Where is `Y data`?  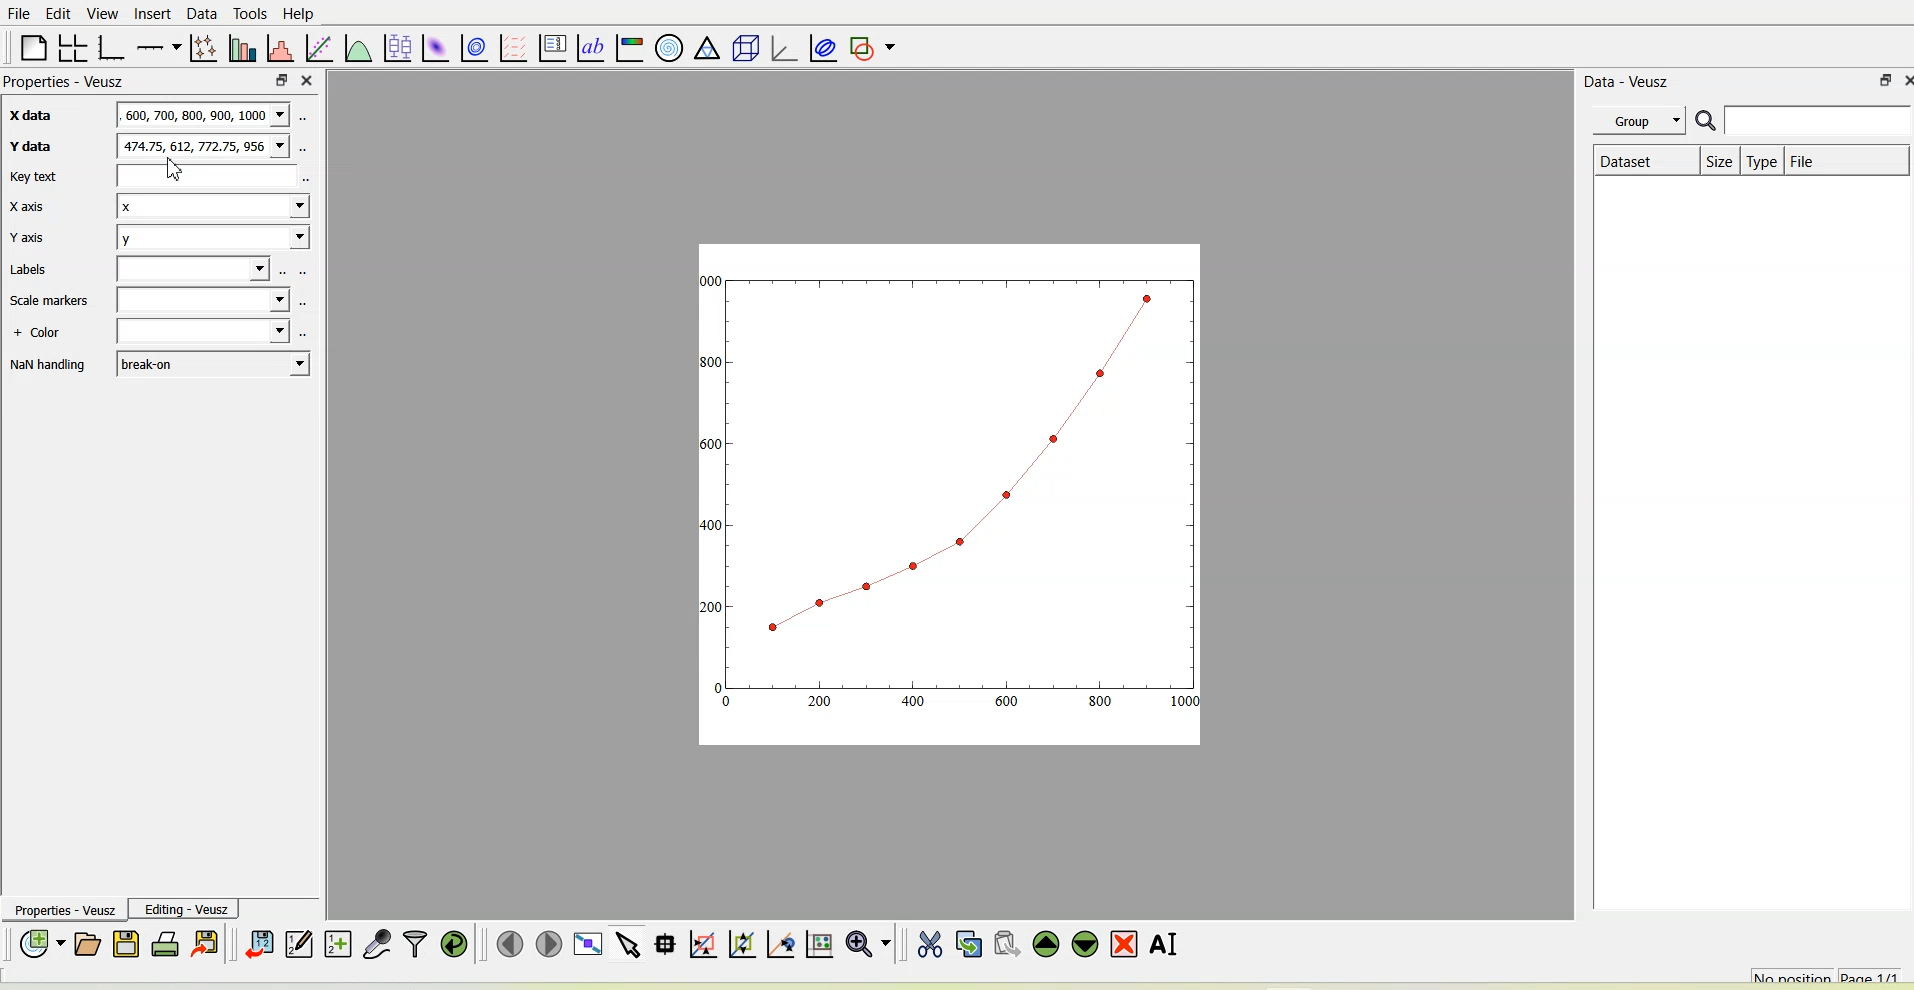 Y data is located at coordinates (34, 149).